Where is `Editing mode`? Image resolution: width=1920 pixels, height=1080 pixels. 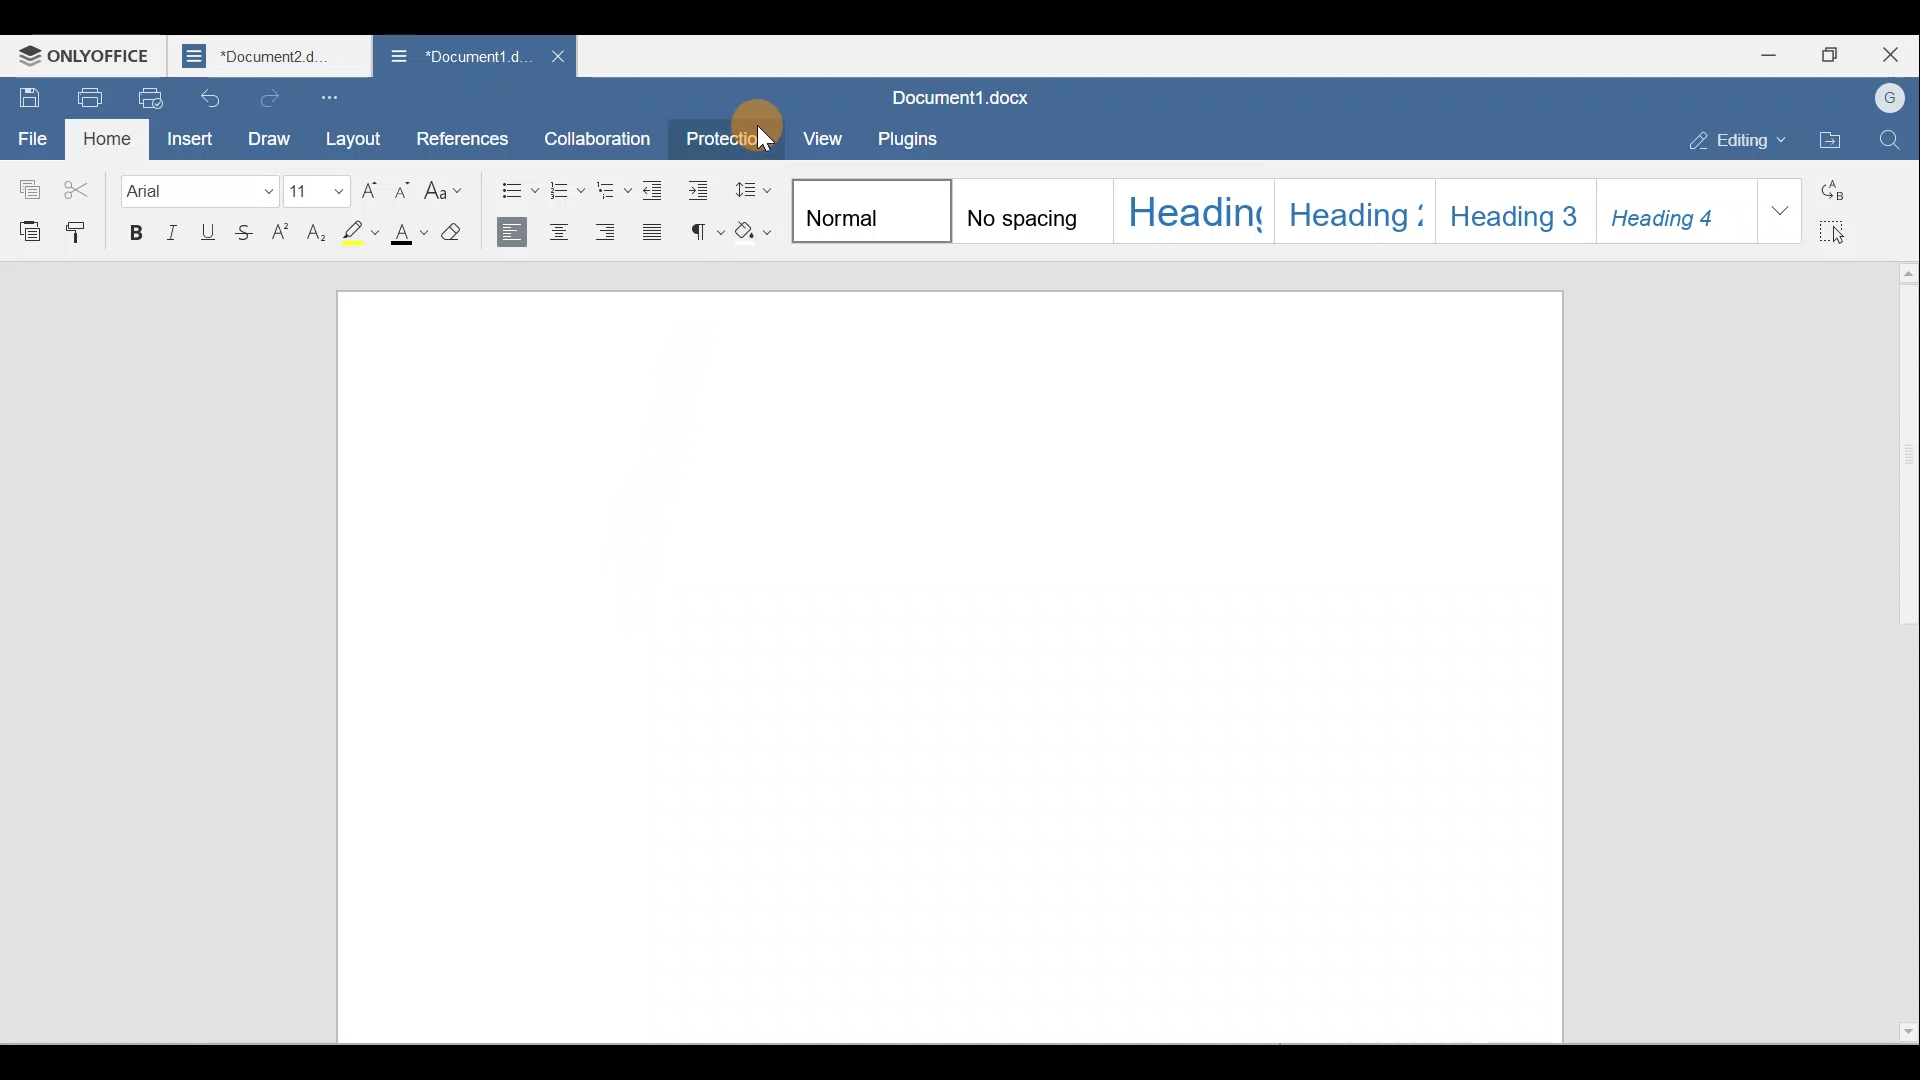 Editing mode is located at coordinates (1741, 140).